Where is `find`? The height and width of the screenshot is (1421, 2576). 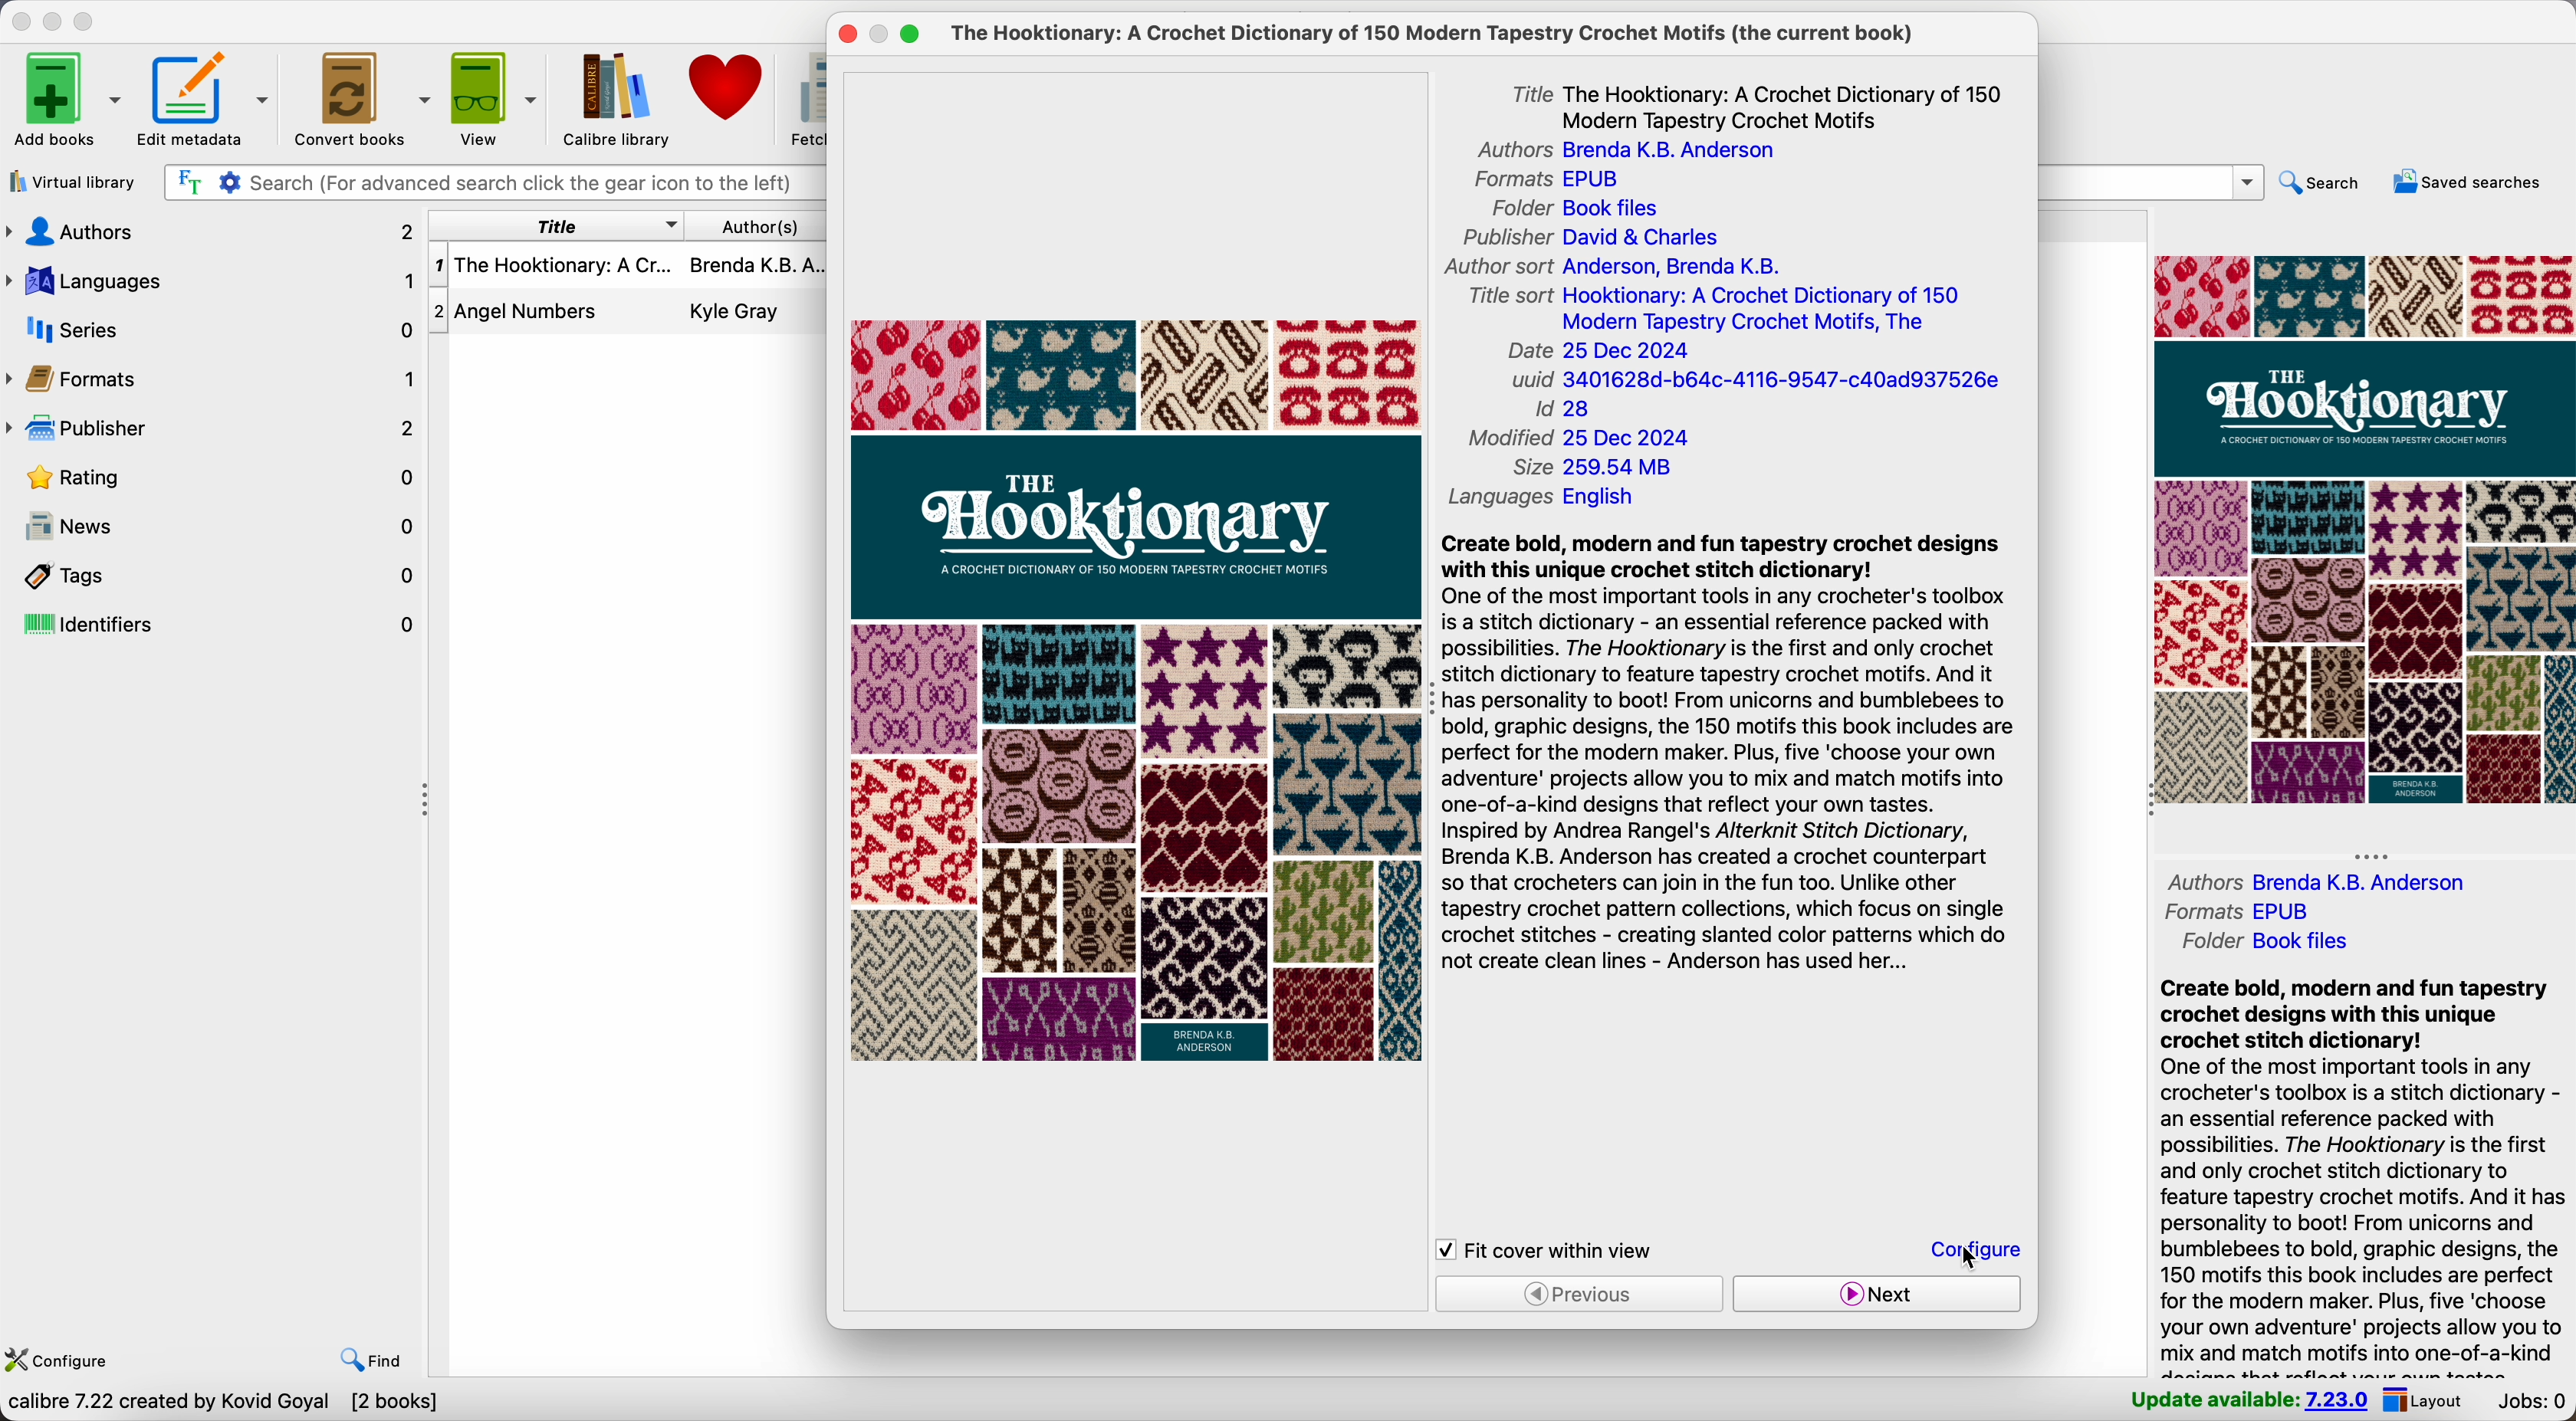 find is located at coordinates (374, 1361).